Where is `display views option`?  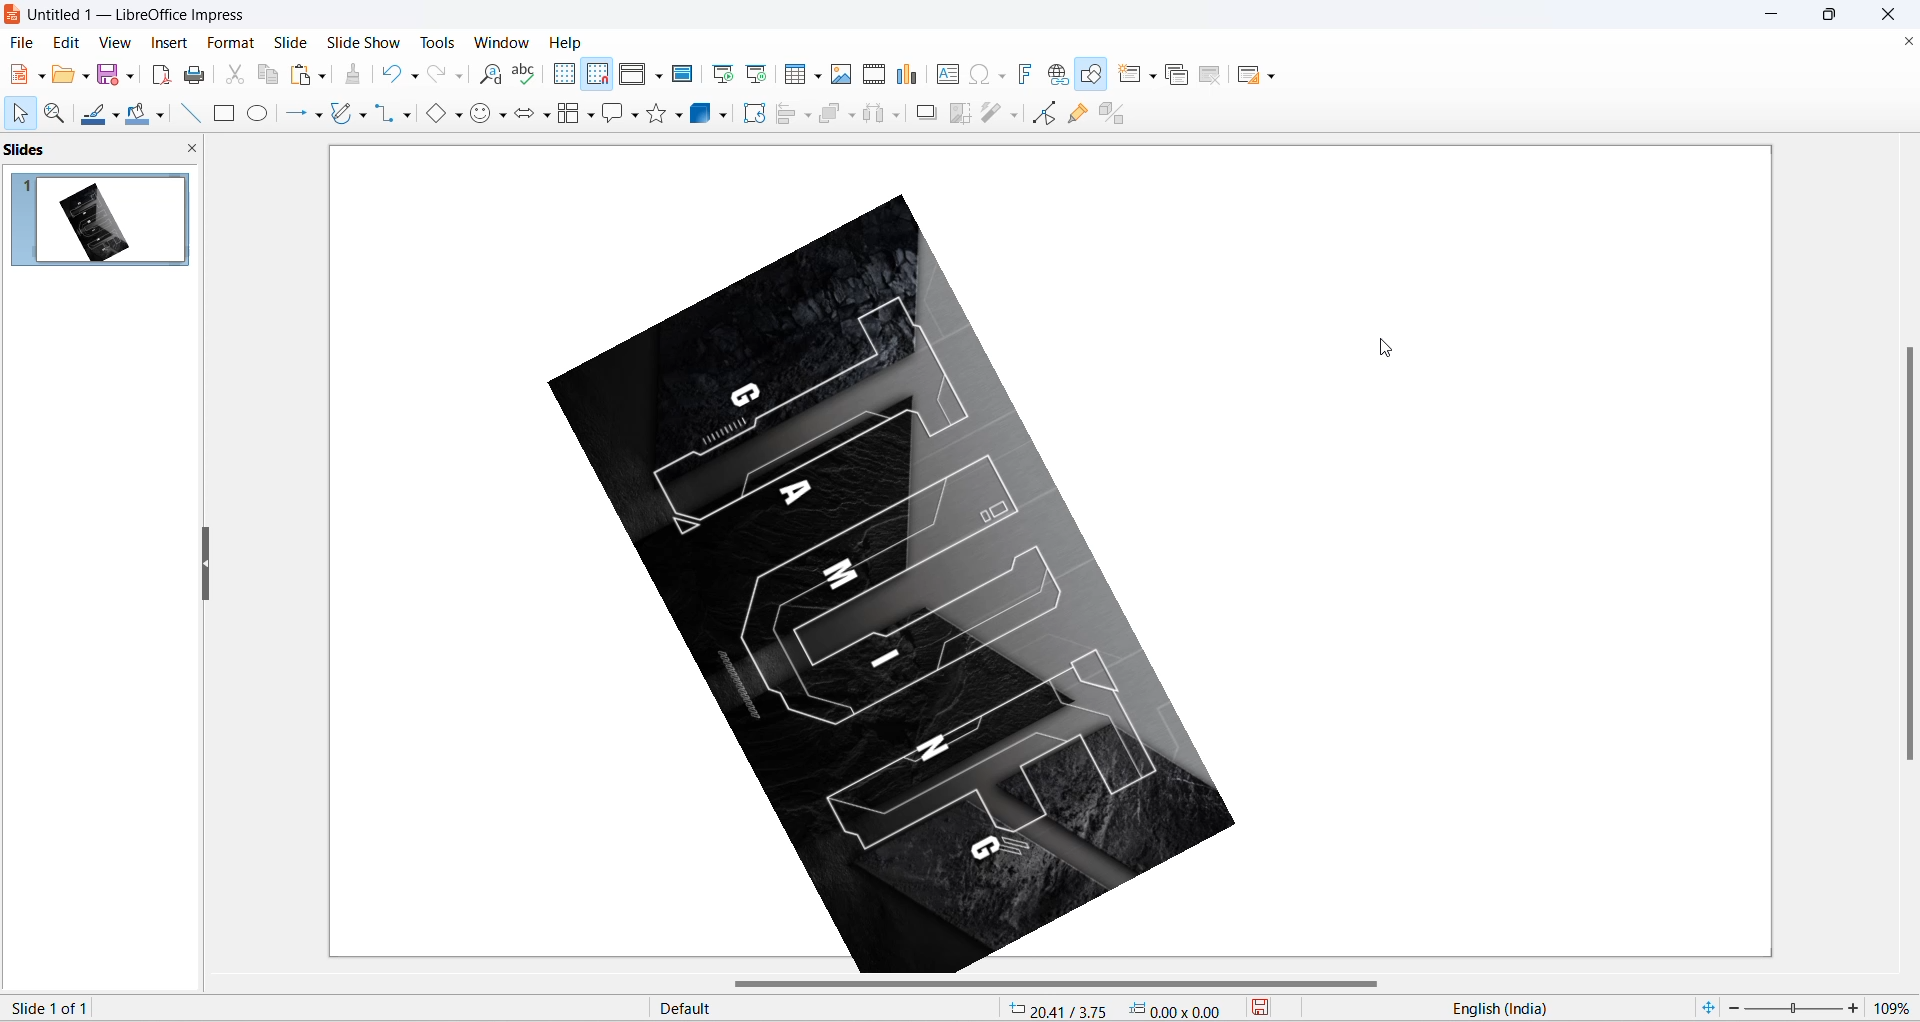 display views option is located at coordinates (659, 77).